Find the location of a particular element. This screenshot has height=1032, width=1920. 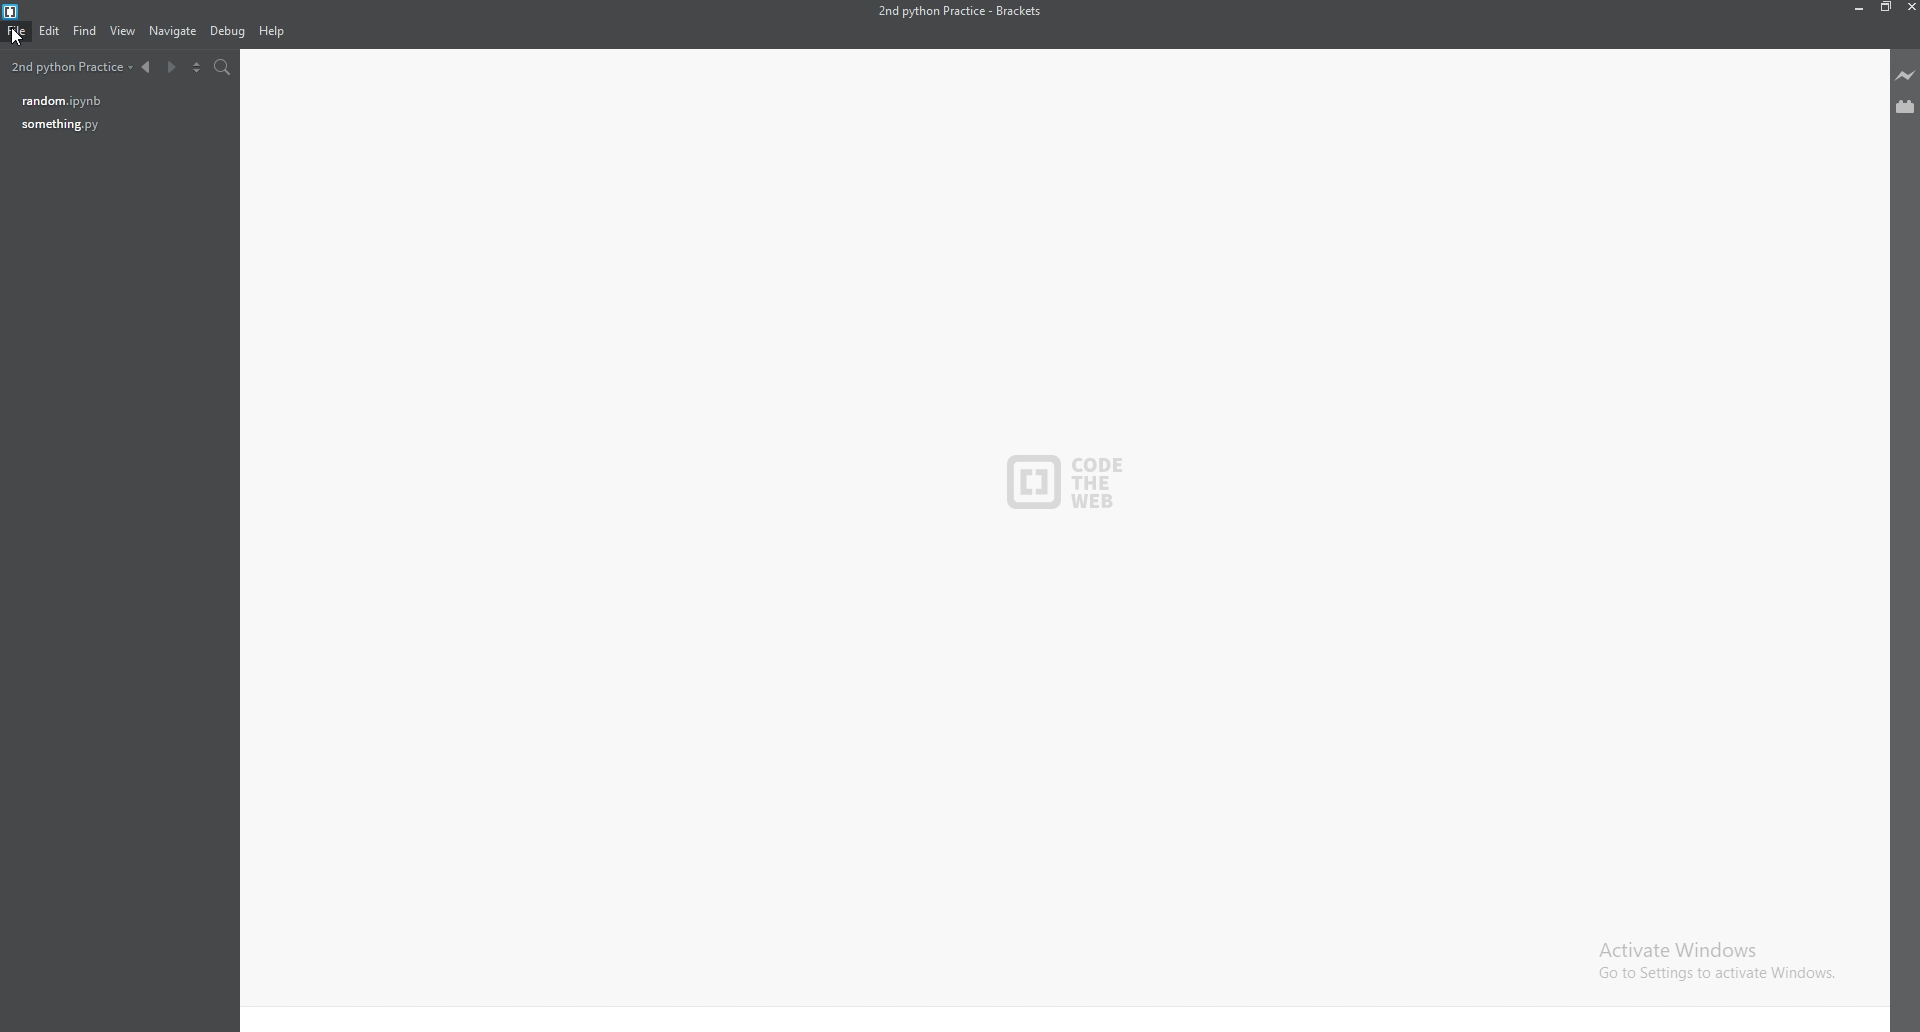

minimize is located at coordinates (1860, 7).